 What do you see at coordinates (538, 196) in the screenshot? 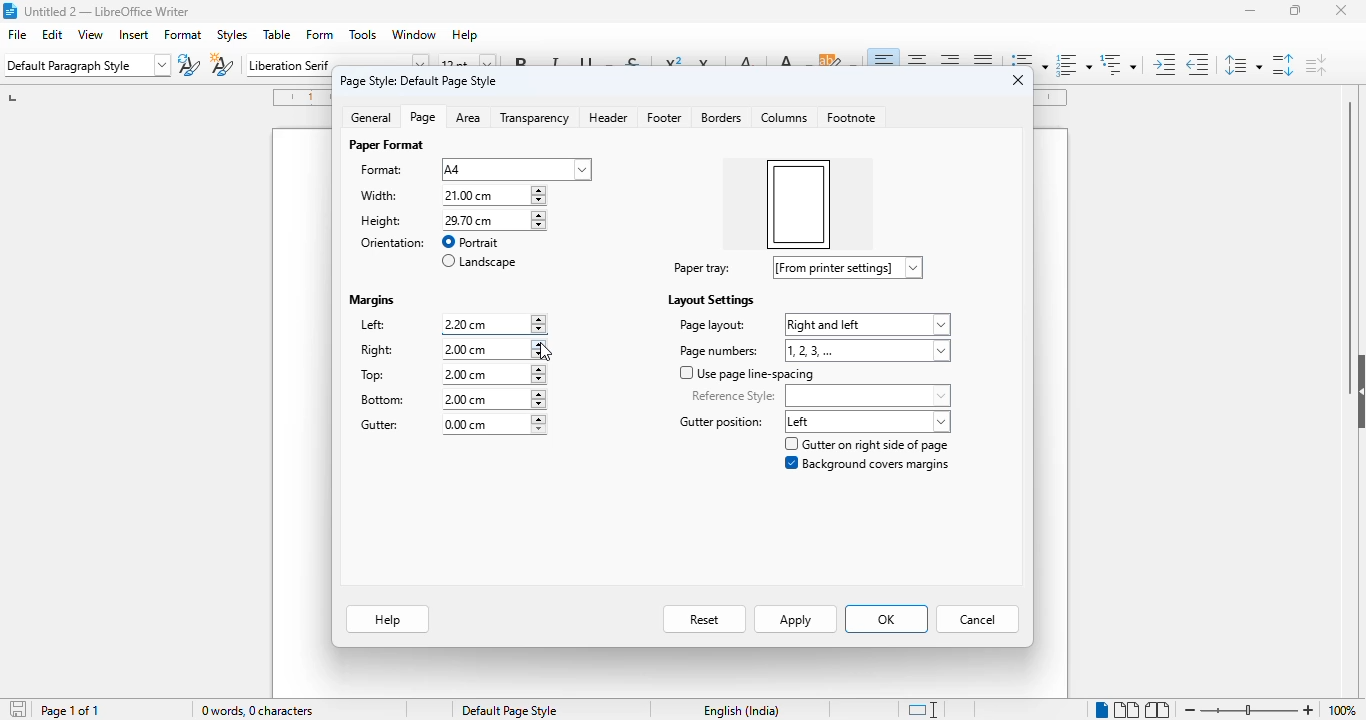
I see `increment or decrement width` at bounding box center [538, 196].